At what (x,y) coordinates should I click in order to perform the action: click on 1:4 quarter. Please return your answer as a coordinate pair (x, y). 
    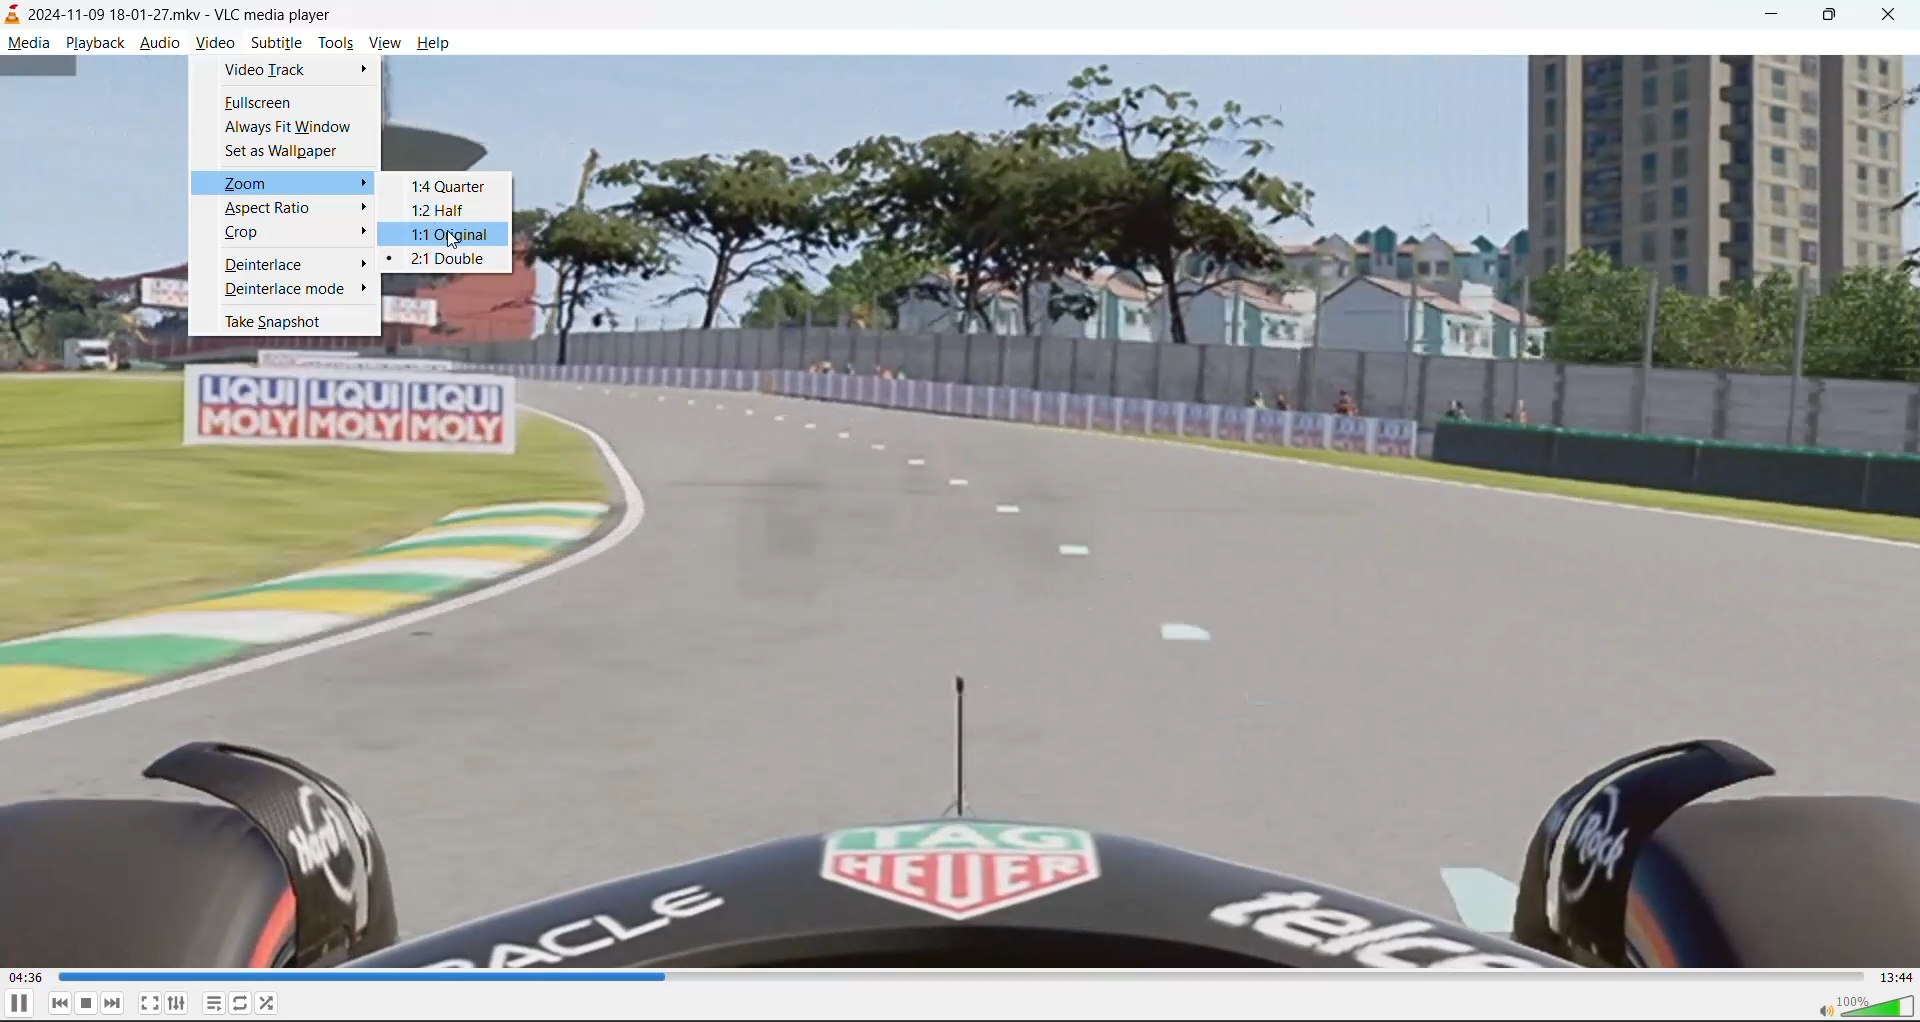
    Looking at the image, I should click on (444, 186).